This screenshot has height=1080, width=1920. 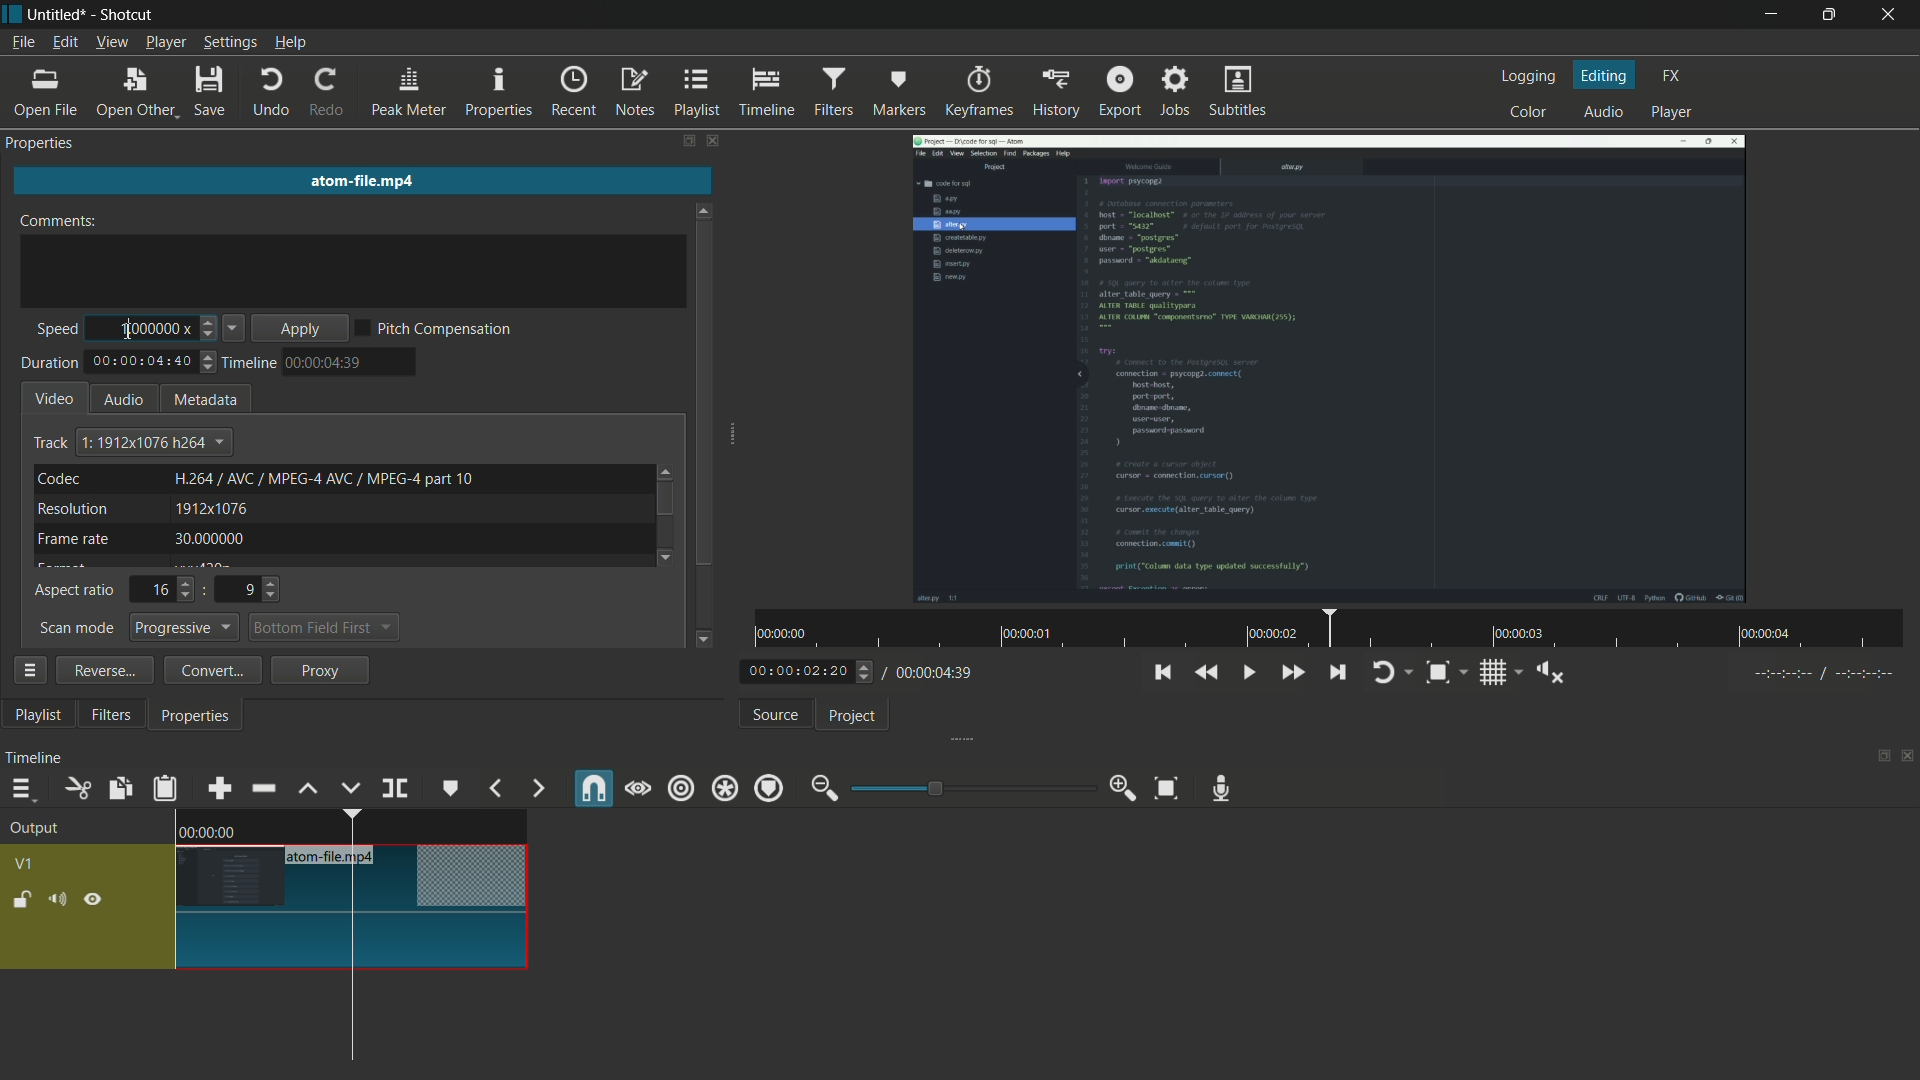 I want to click on frame rate, so click(x=72, y=539).